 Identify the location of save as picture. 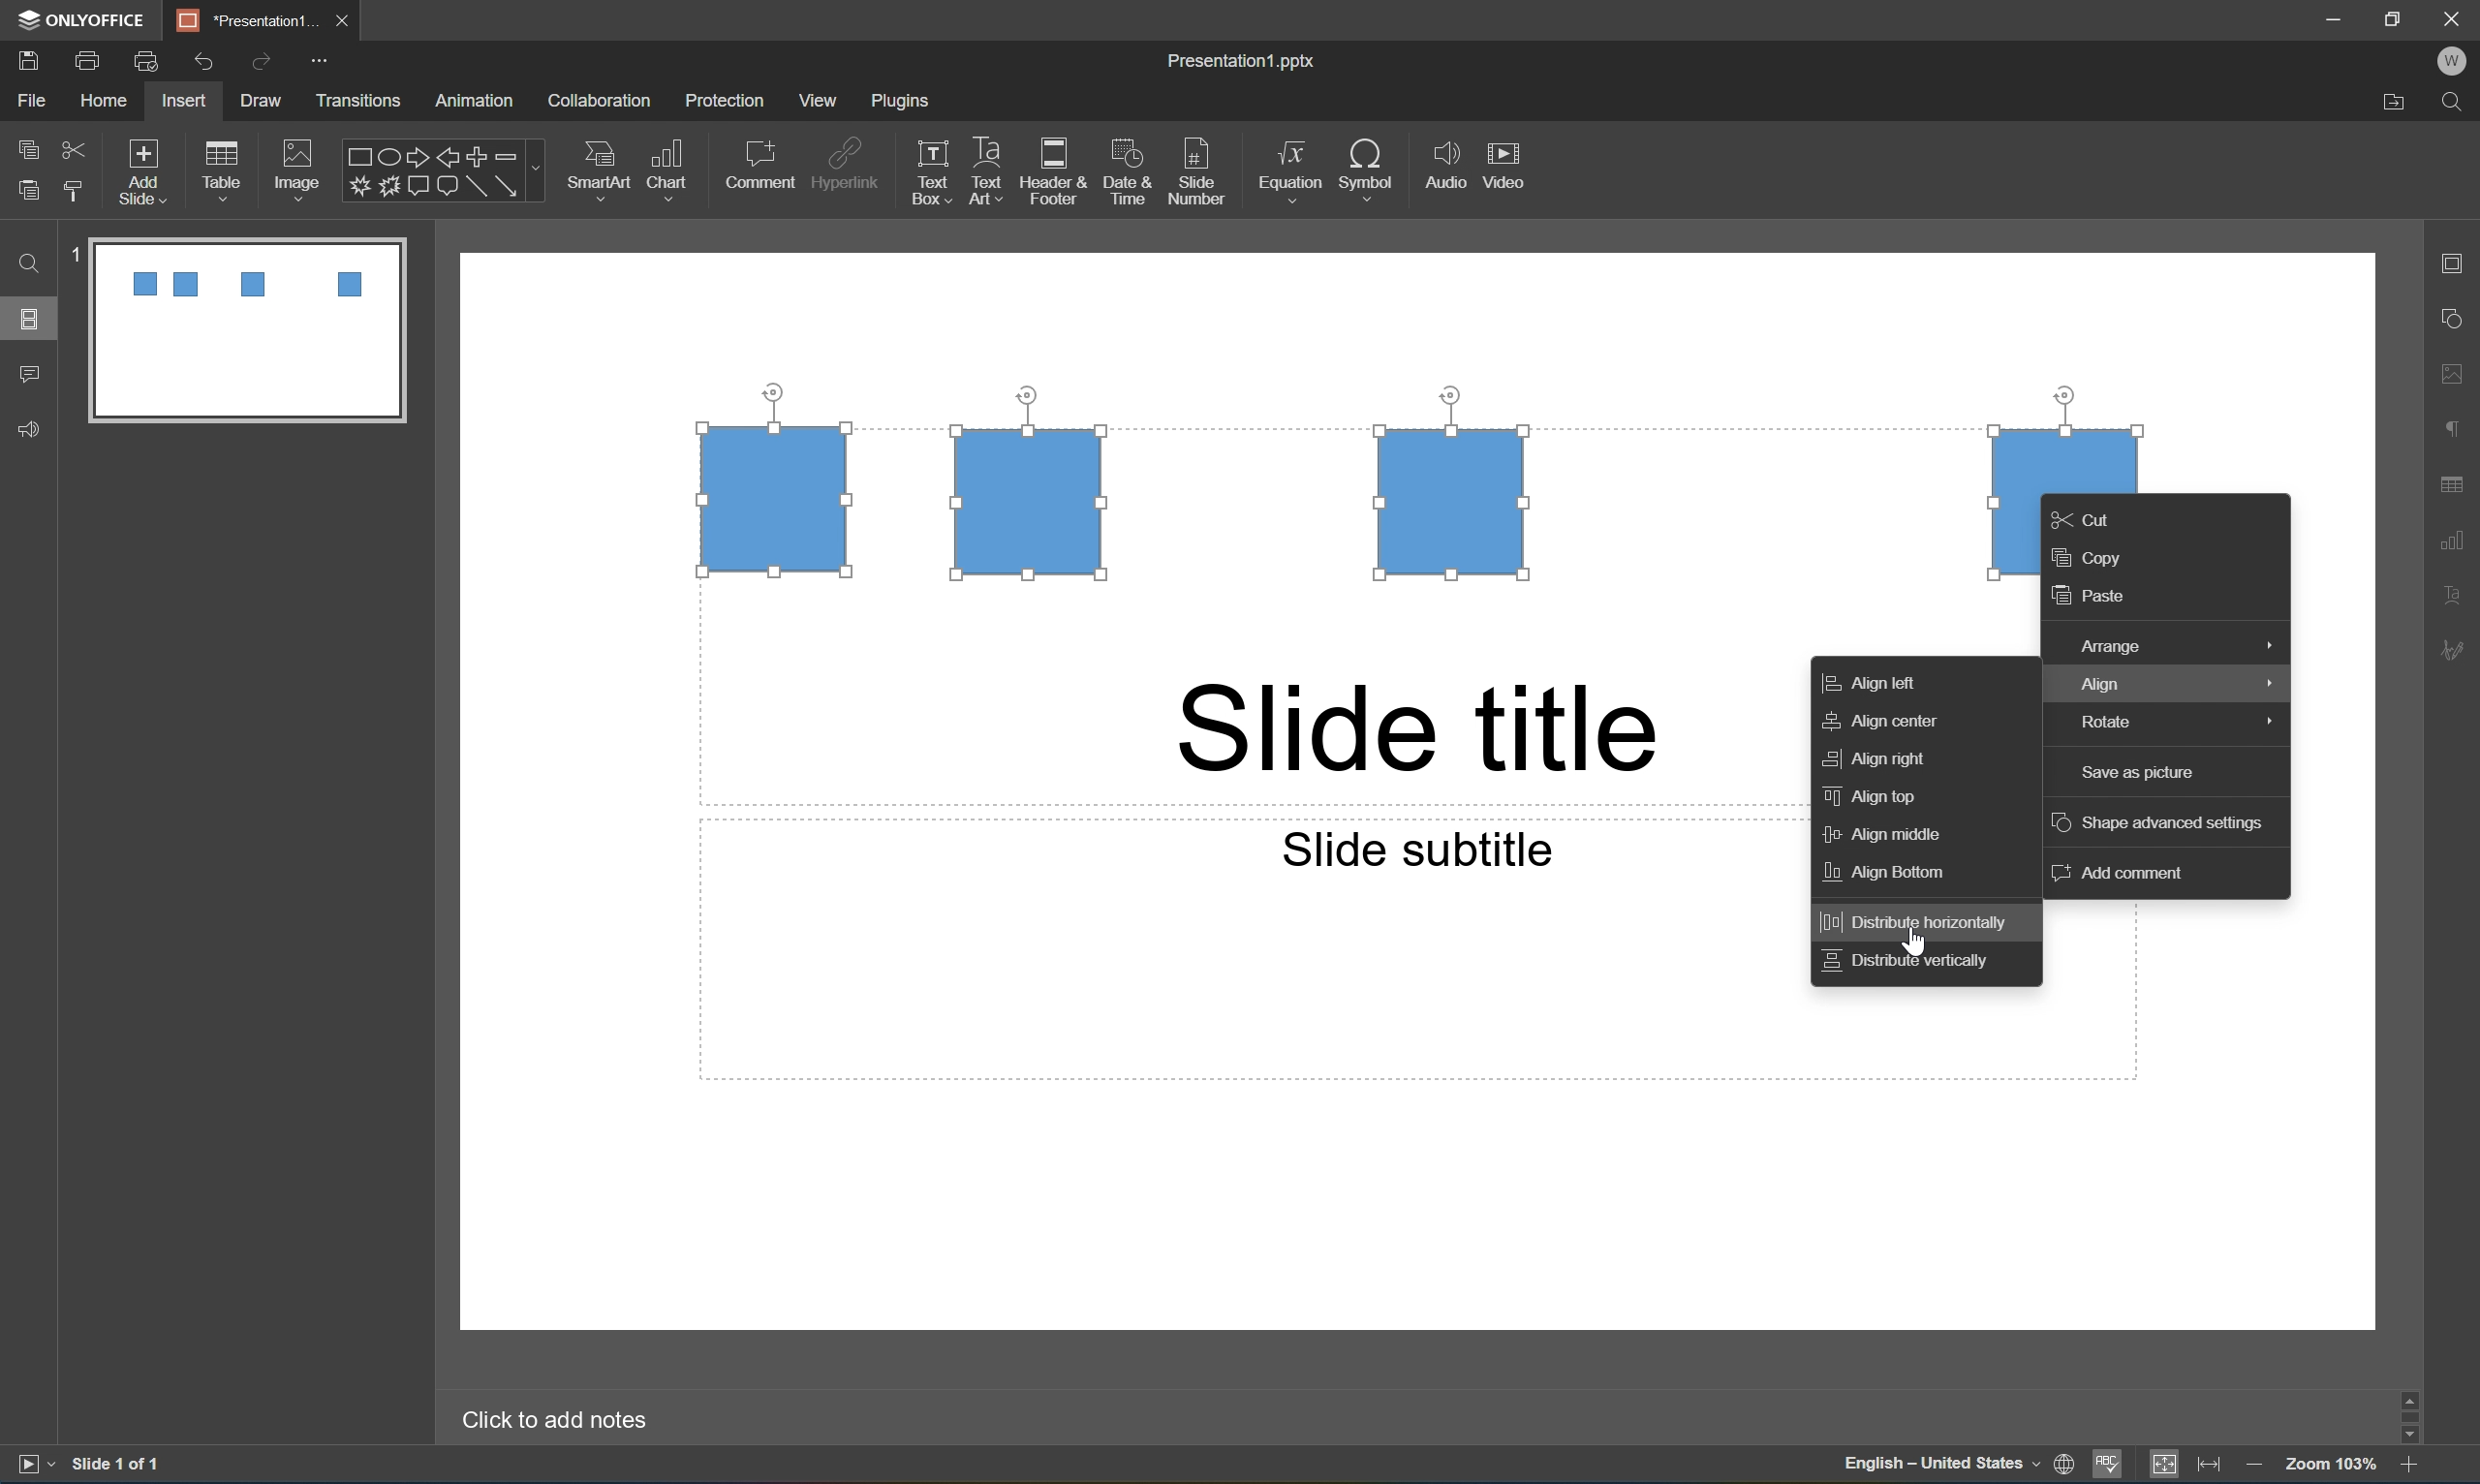
(2135, 772).